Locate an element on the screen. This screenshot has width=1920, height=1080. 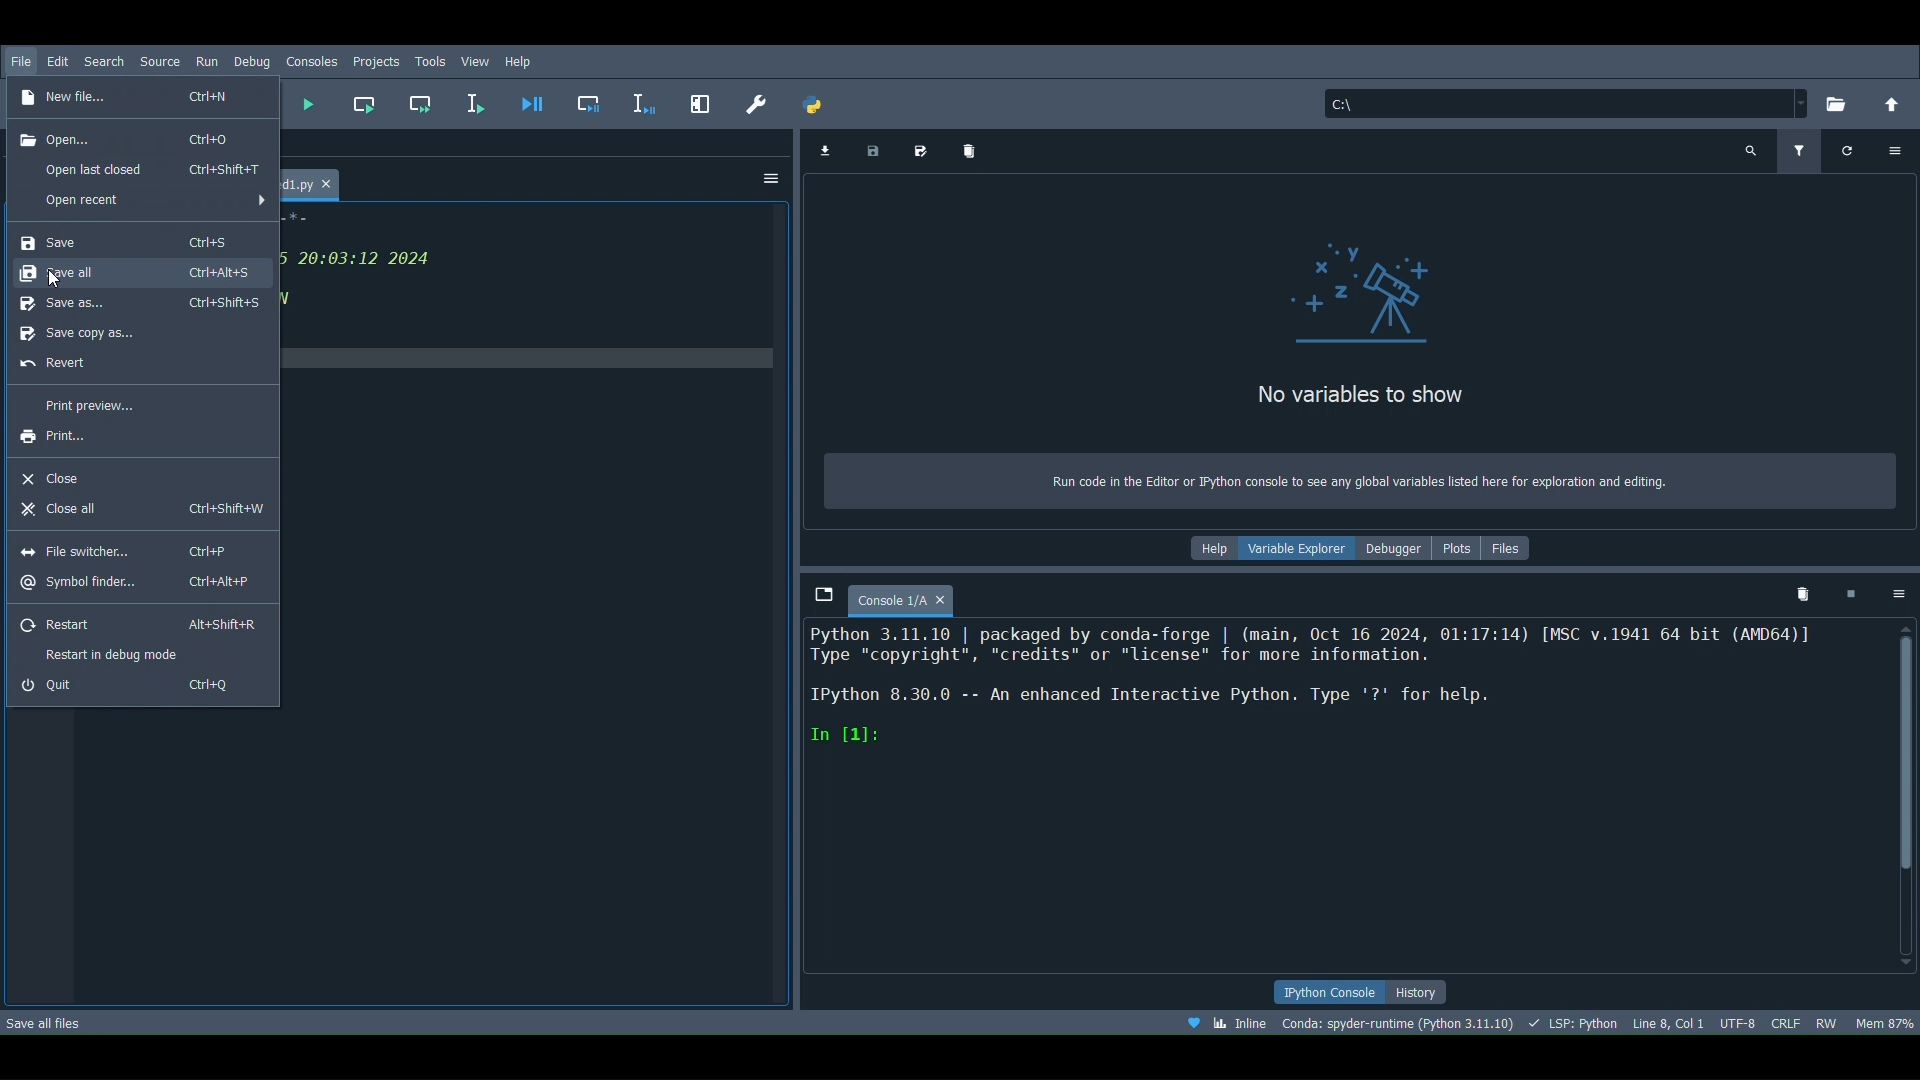
Change to parent directory is located at coordinates (1894, 99).